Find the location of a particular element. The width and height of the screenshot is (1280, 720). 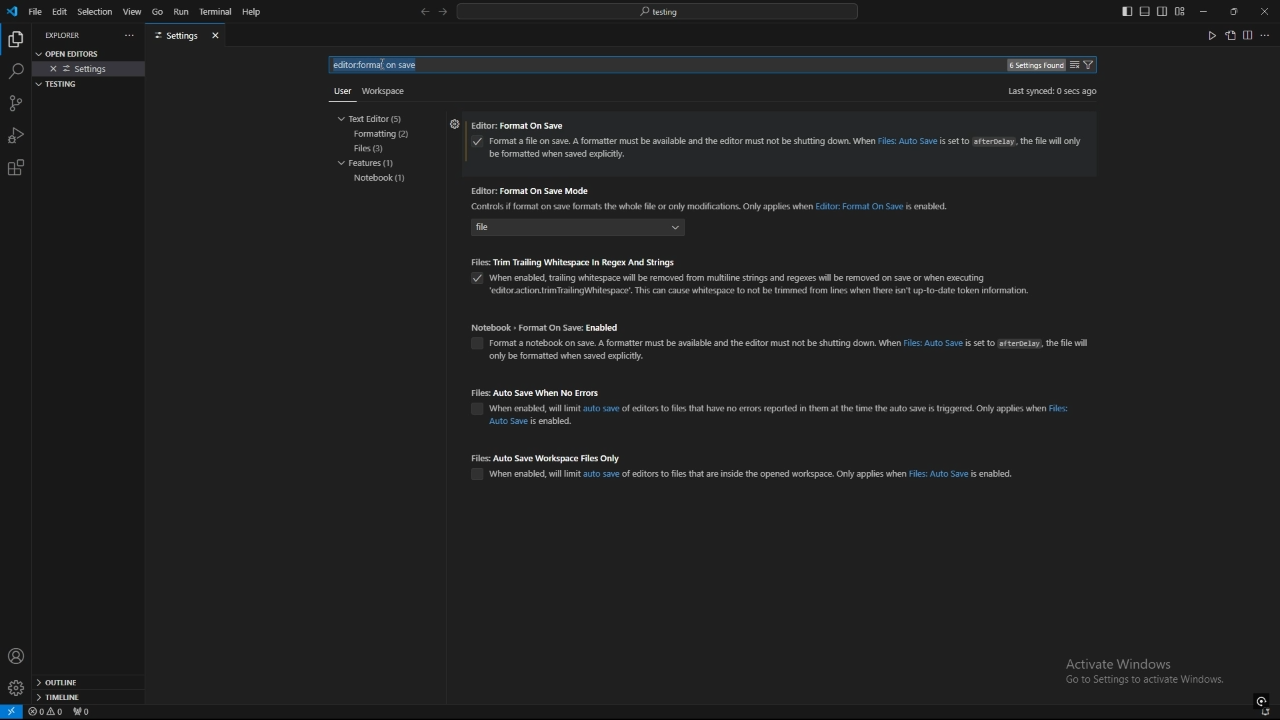

editor layout is located at coordinates (1153, 11).